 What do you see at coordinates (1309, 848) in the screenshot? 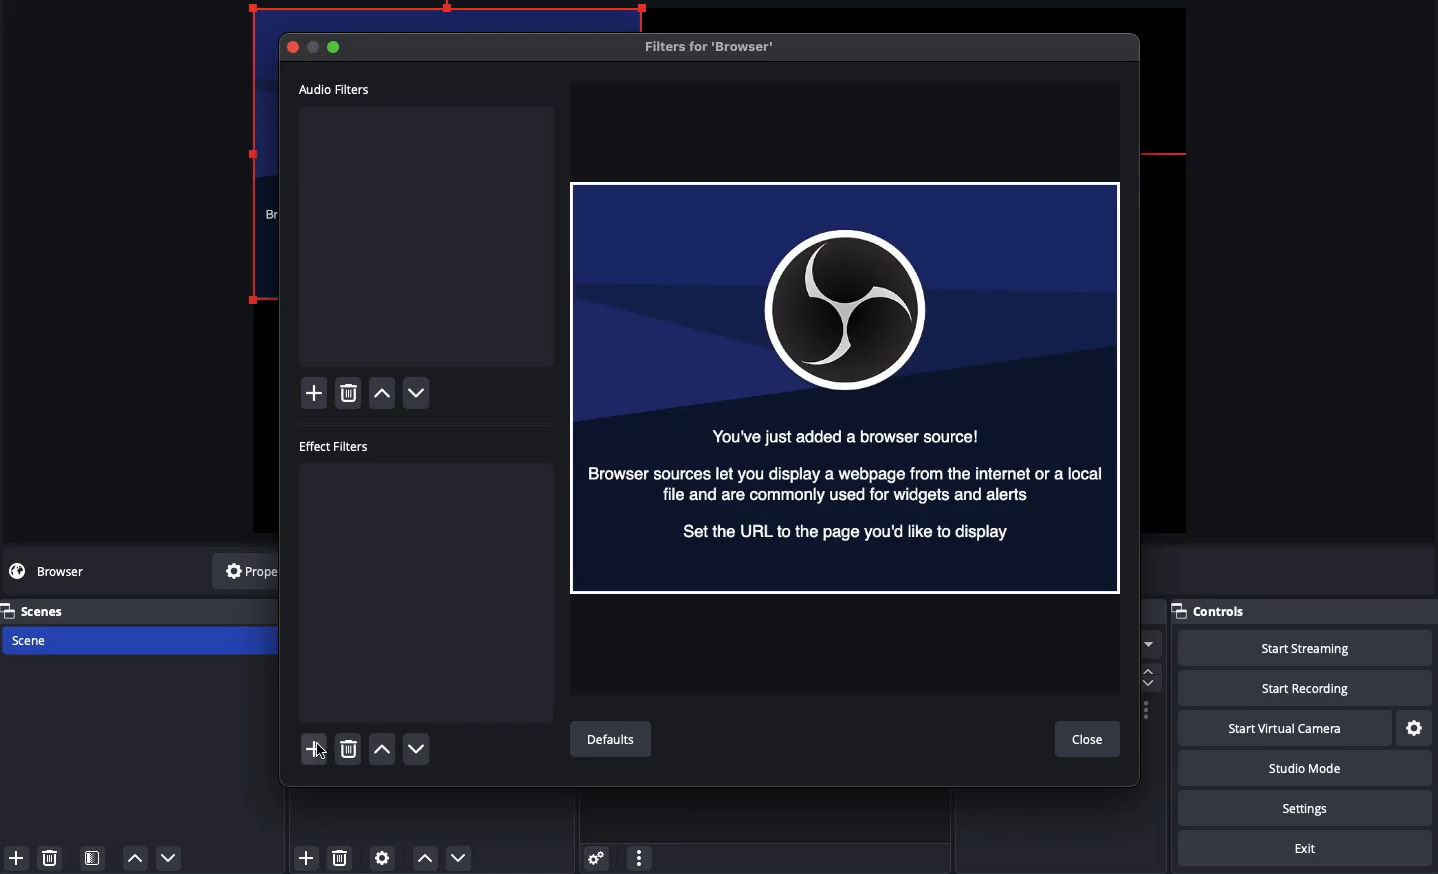
I see `Exit` at bounding box center [1309, 848].